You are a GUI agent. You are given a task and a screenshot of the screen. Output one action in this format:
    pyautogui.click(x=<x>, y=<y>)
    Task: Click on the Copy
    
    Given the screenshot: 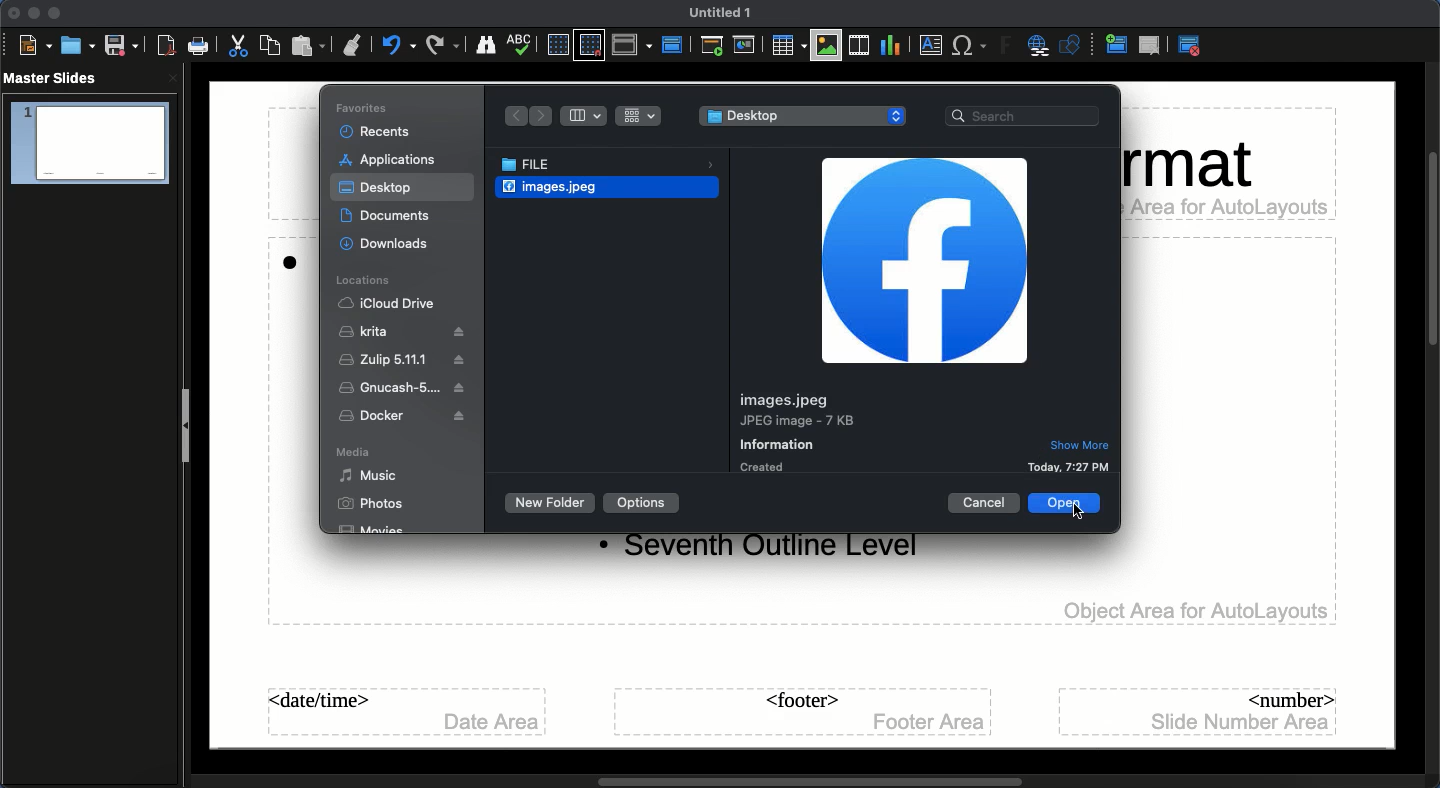 What is the action you would take?
    pyautogui.click(x=269, y=45)
    